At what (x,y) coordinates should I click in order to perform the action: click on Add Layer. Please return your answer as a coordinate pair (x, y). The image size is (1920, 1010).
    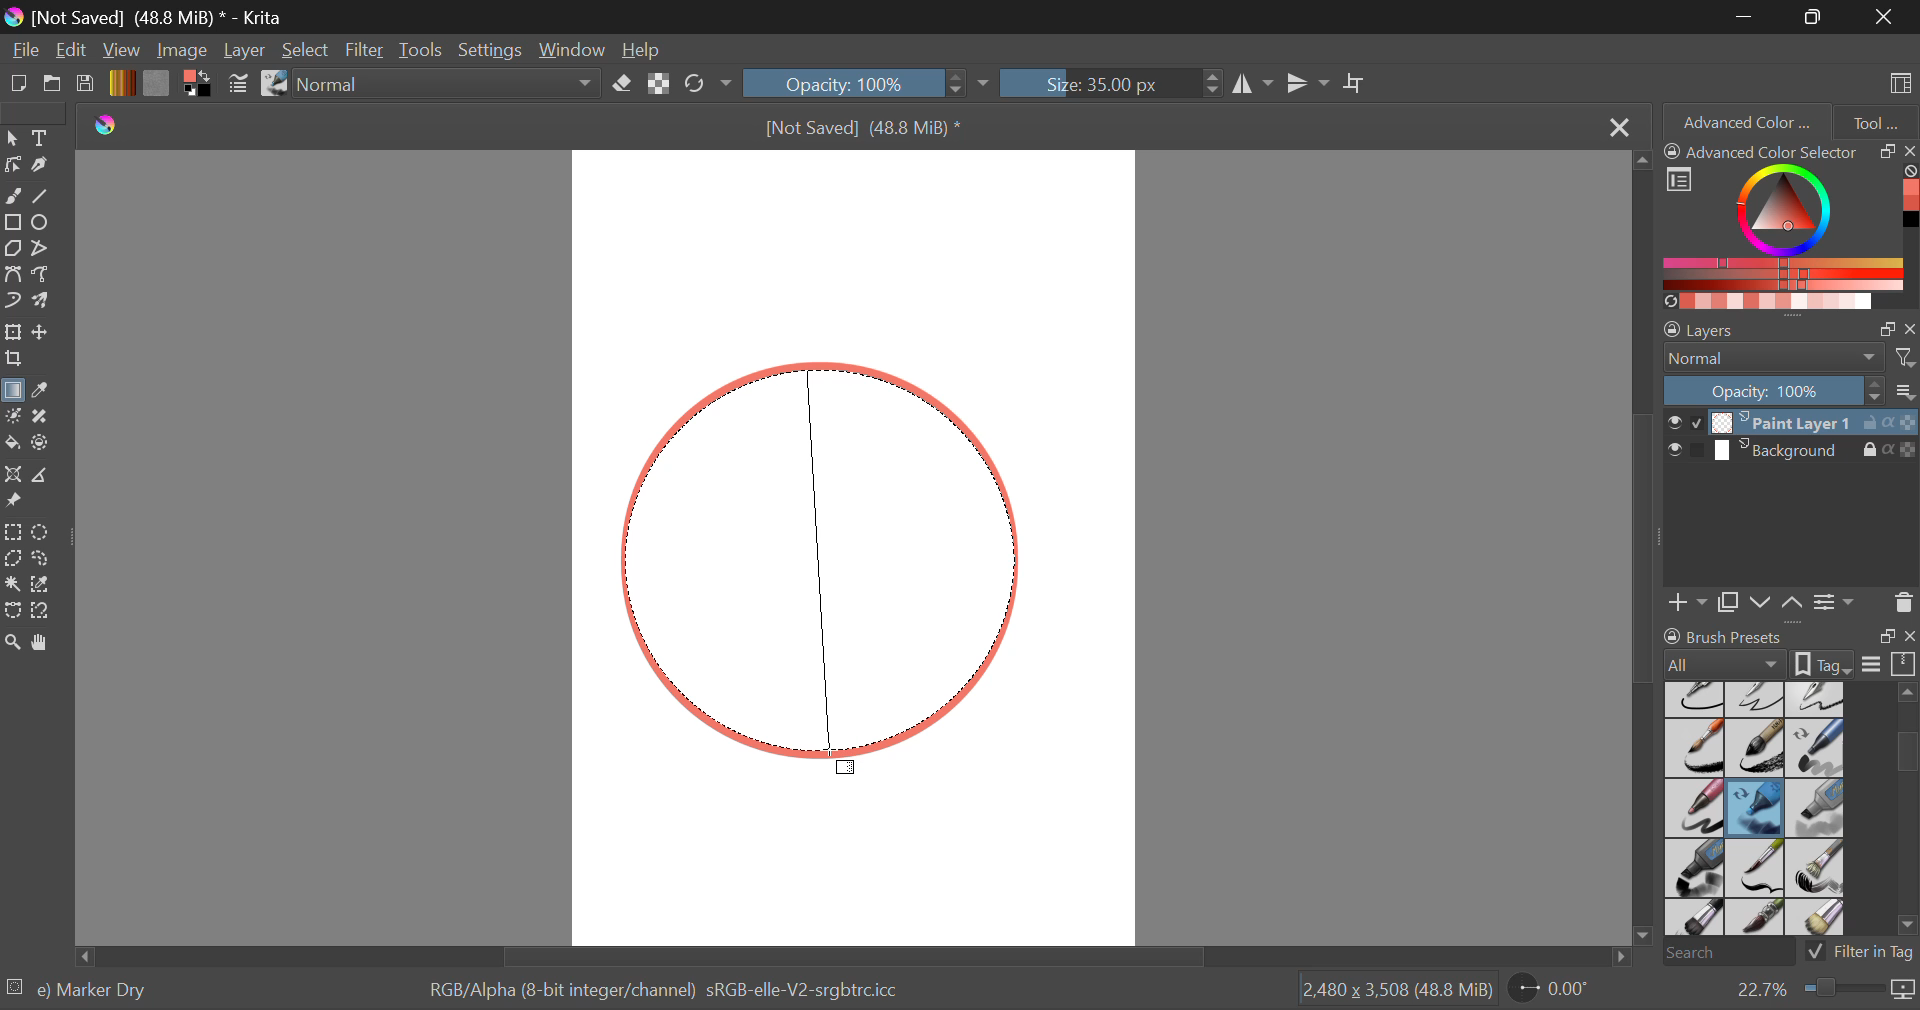
    Looking at the image, I should click on (1688, 600).